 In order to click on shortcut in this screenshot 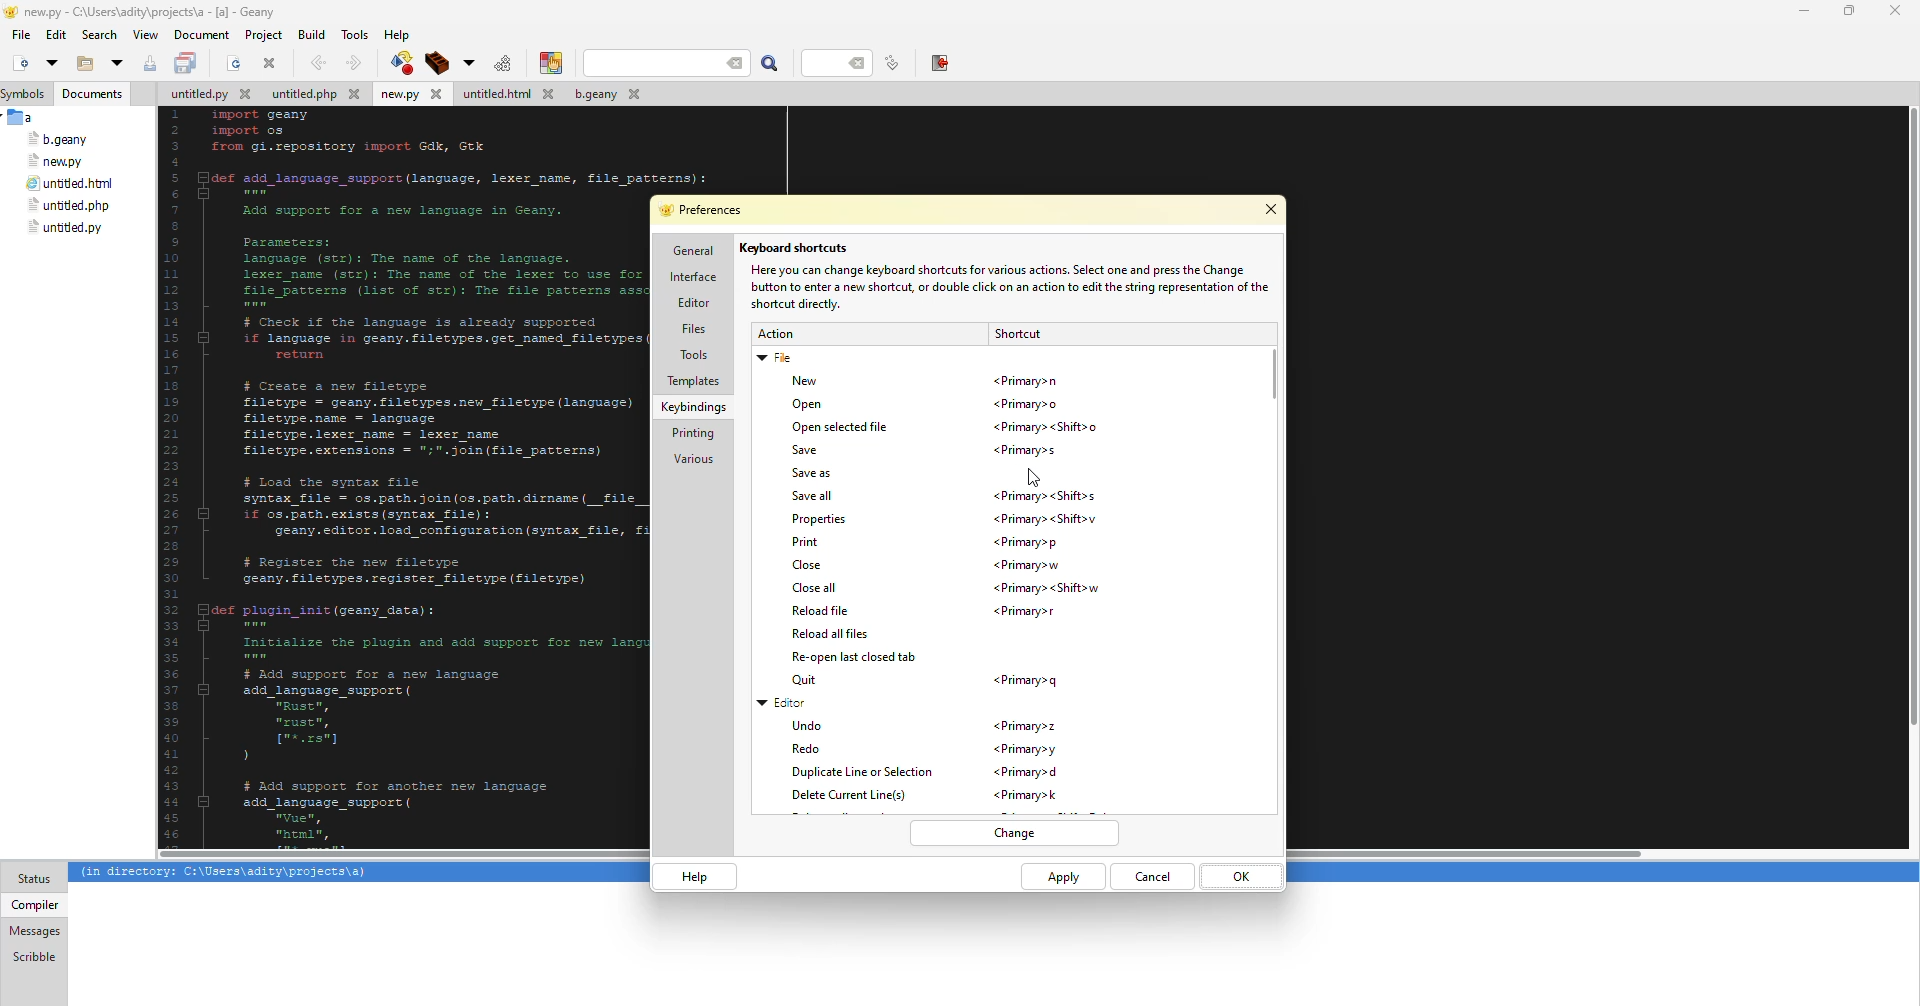, I will do `click(1028, 749)`.